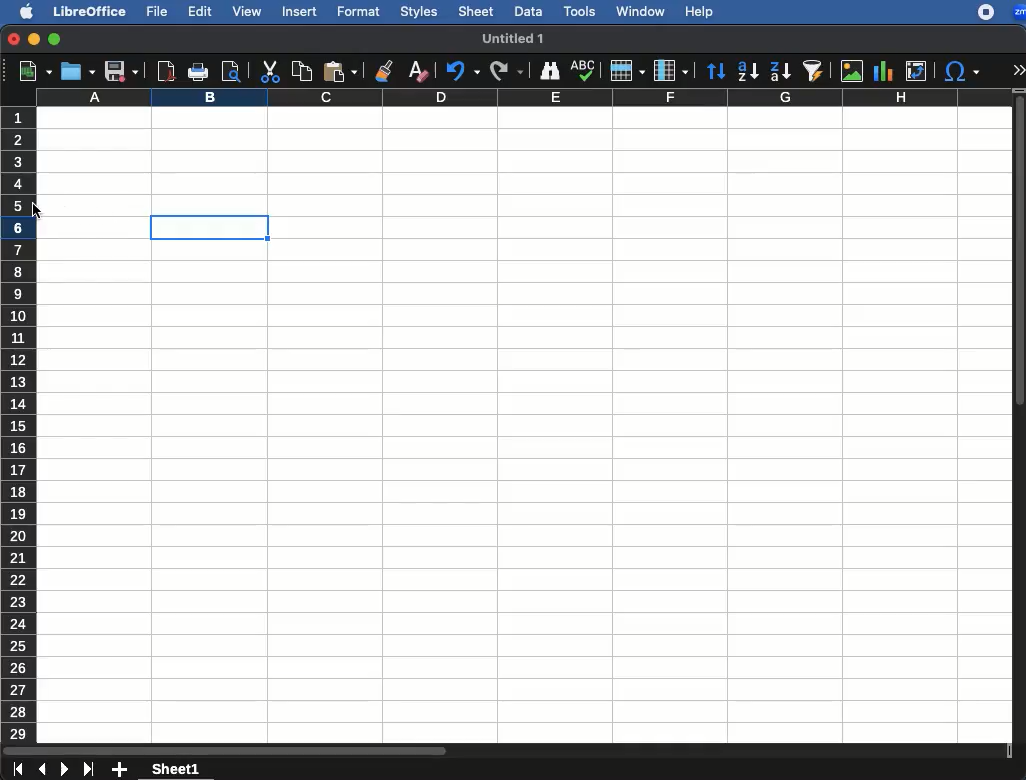 The image size is (1026, 780). Describe the element at coordinates (208, 227) in the screenshot. I see `cell selected` at that location.